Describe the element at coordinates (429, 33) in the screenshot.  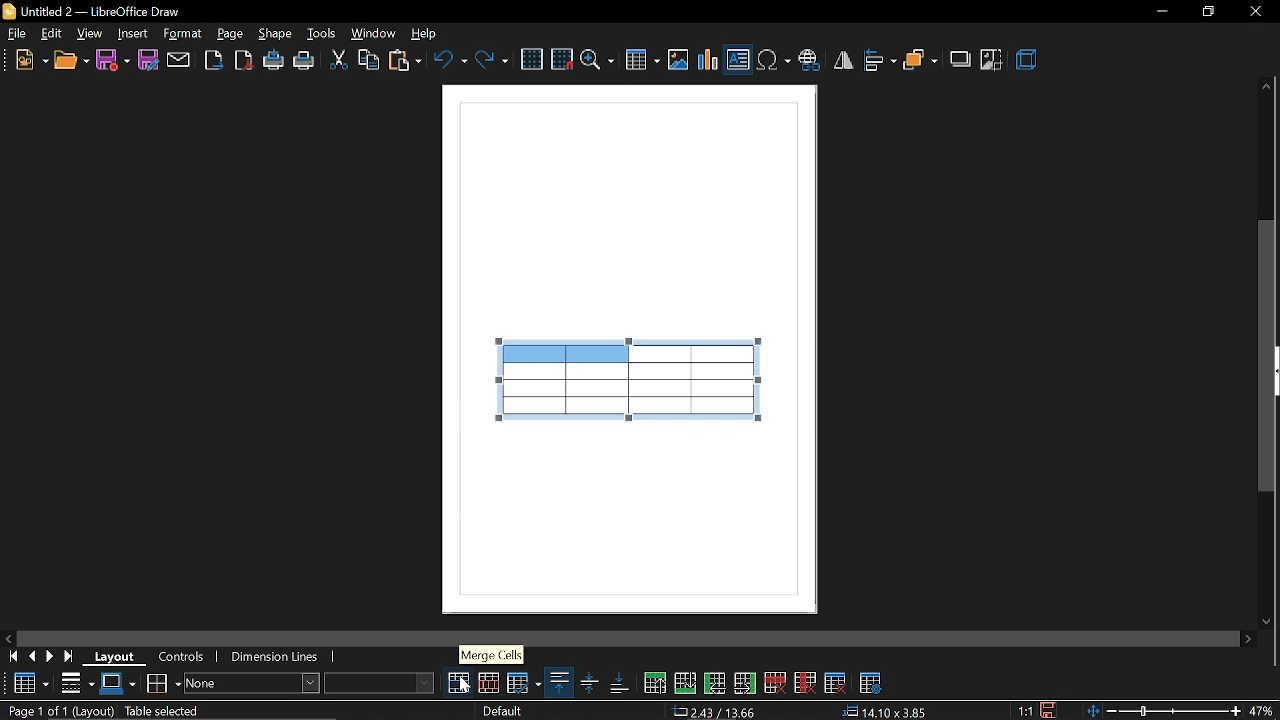
I see `help` at that location.